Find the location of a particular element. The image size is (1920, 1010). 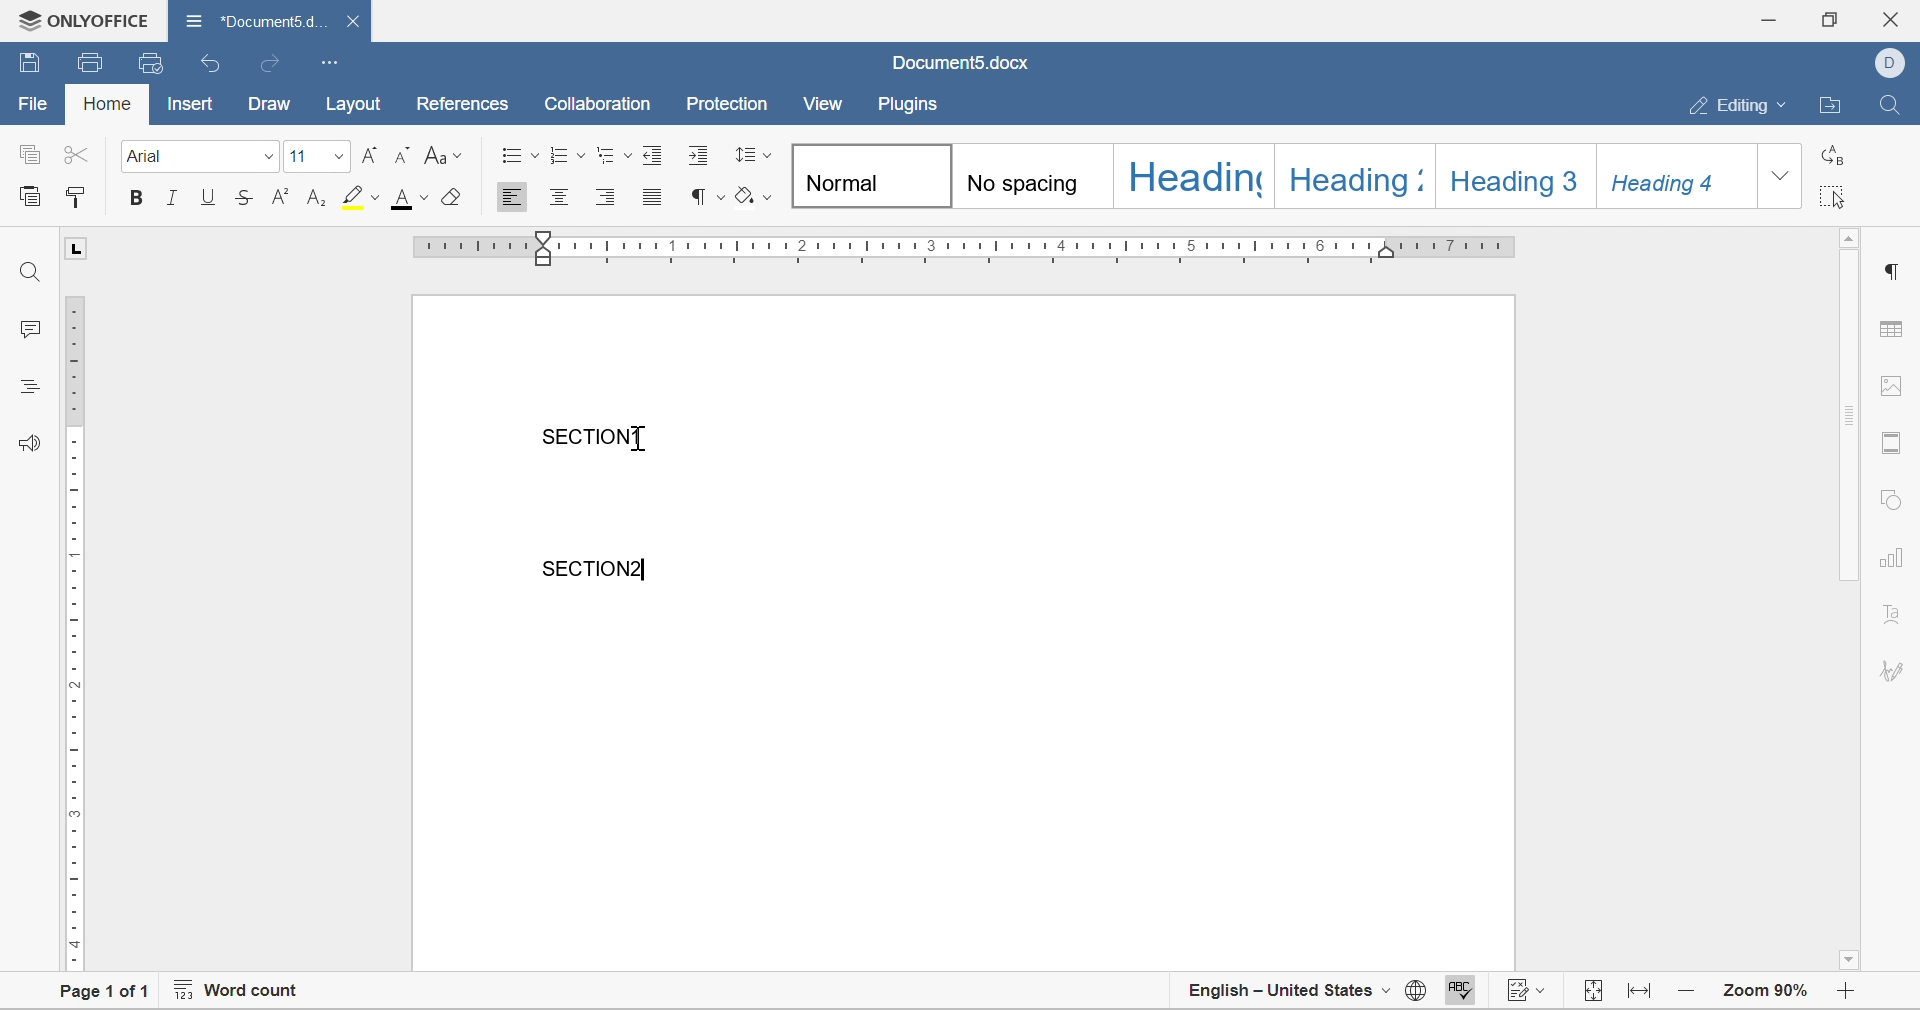

signature settings is located at coordinates (1896, 670).